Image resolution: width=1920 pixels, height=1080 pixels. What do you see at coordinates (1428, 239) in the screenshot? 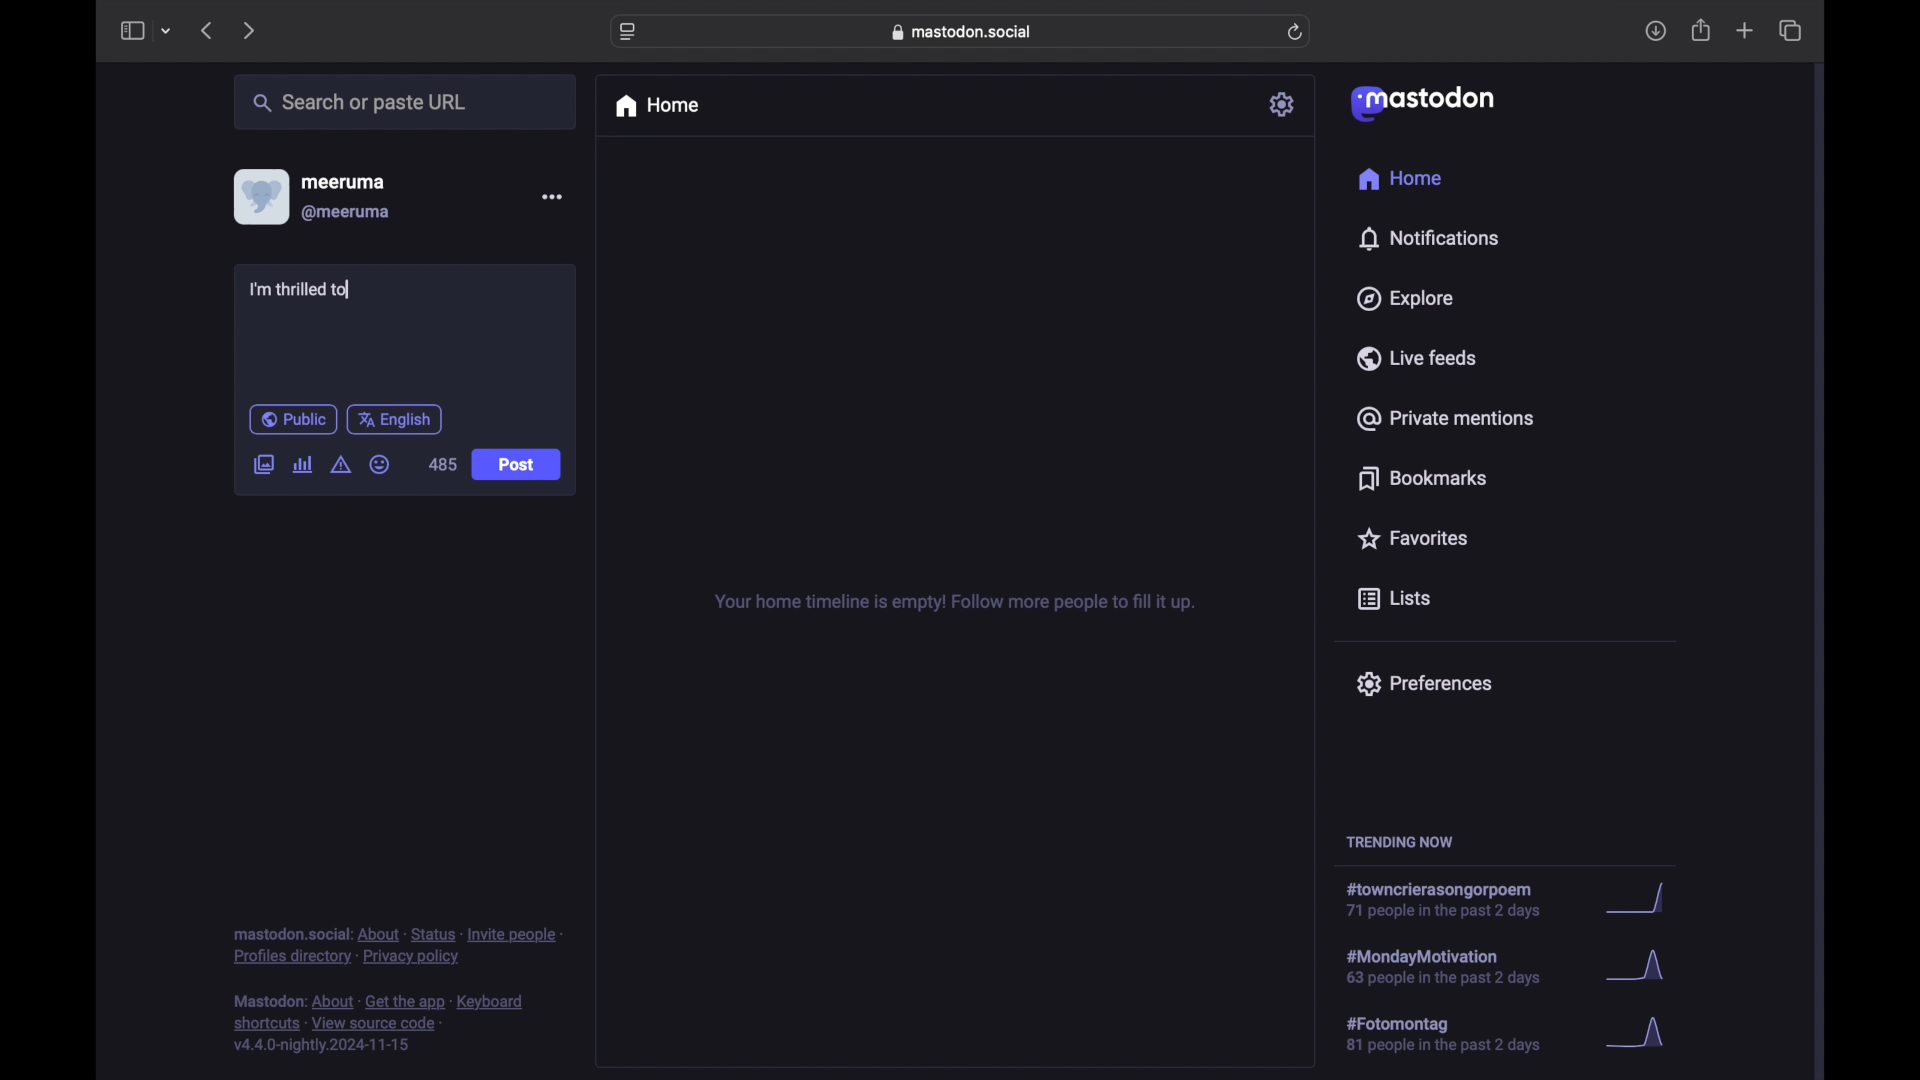
I see `notifications` at bounding box center [1428, 239].